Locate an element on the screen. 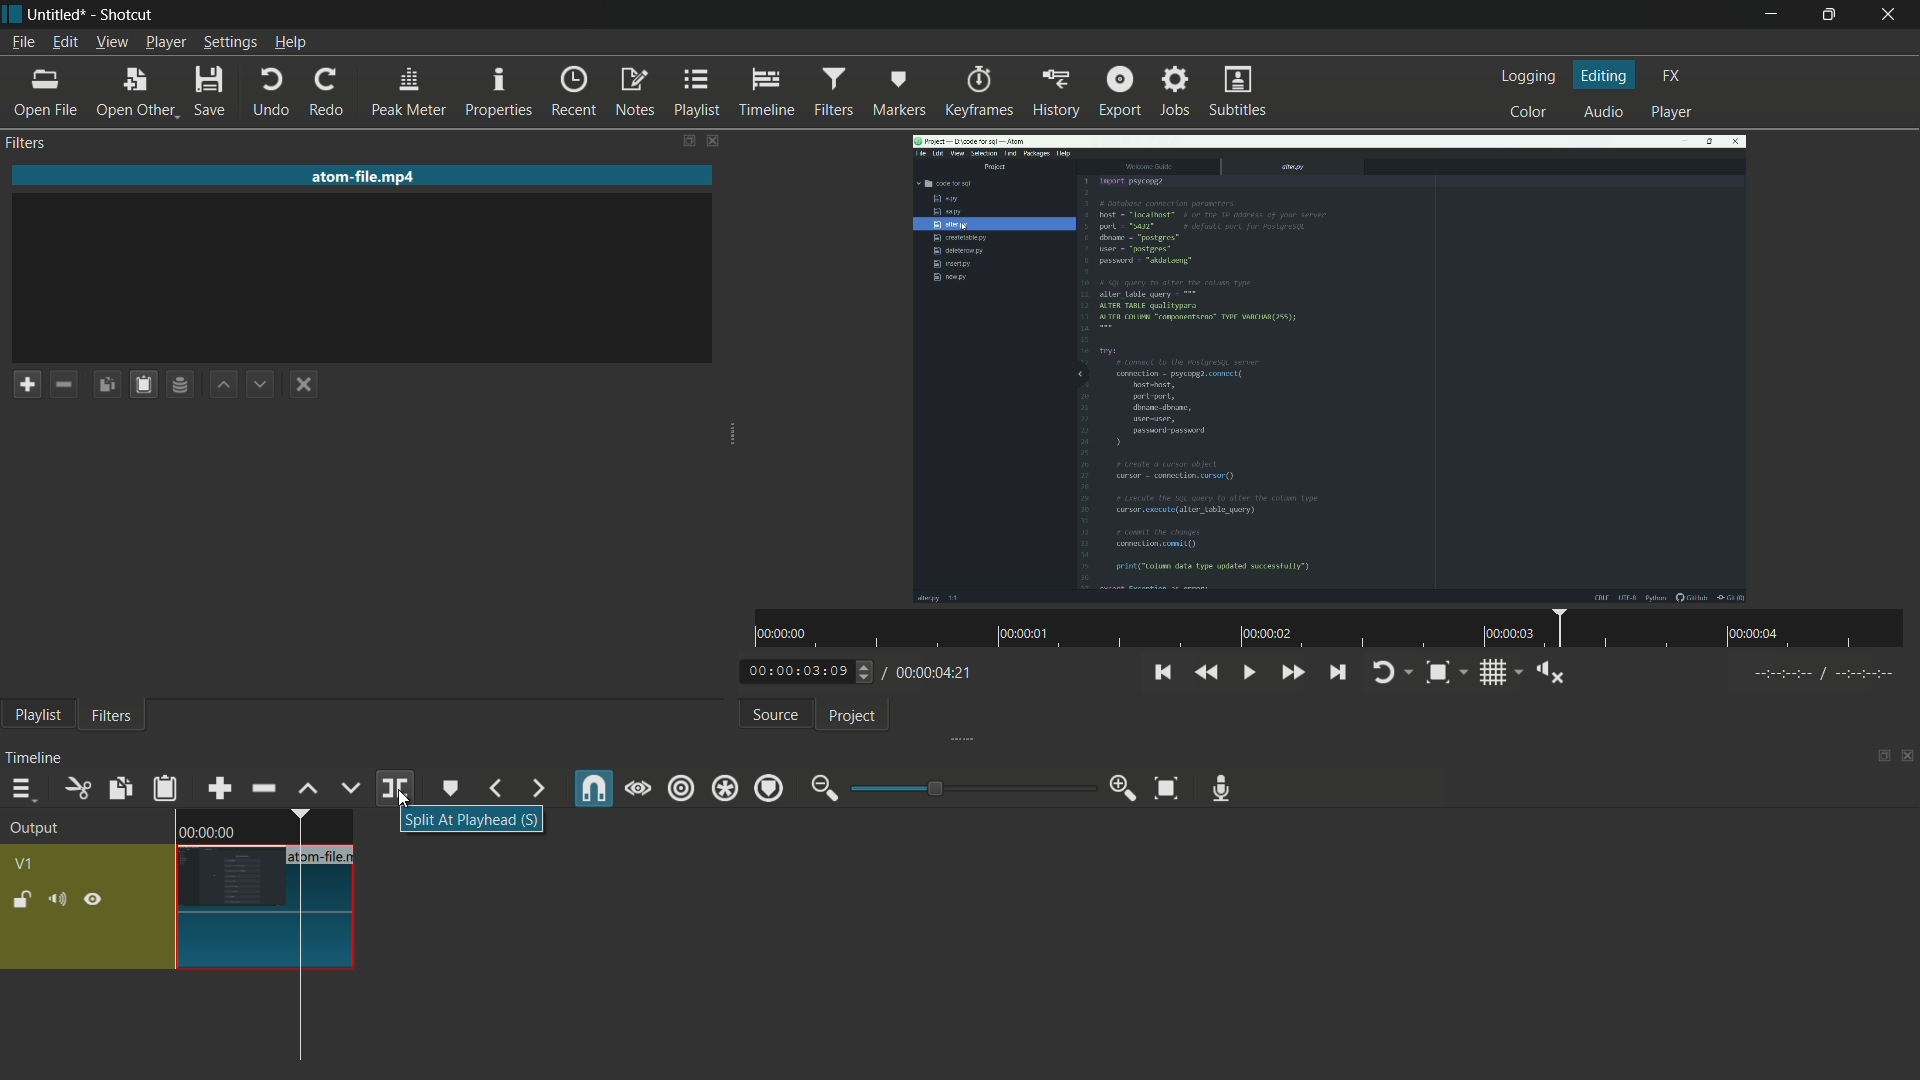 The height and width of the screenshot is (1080, 1920). open other is located at coordinates (134, 93).